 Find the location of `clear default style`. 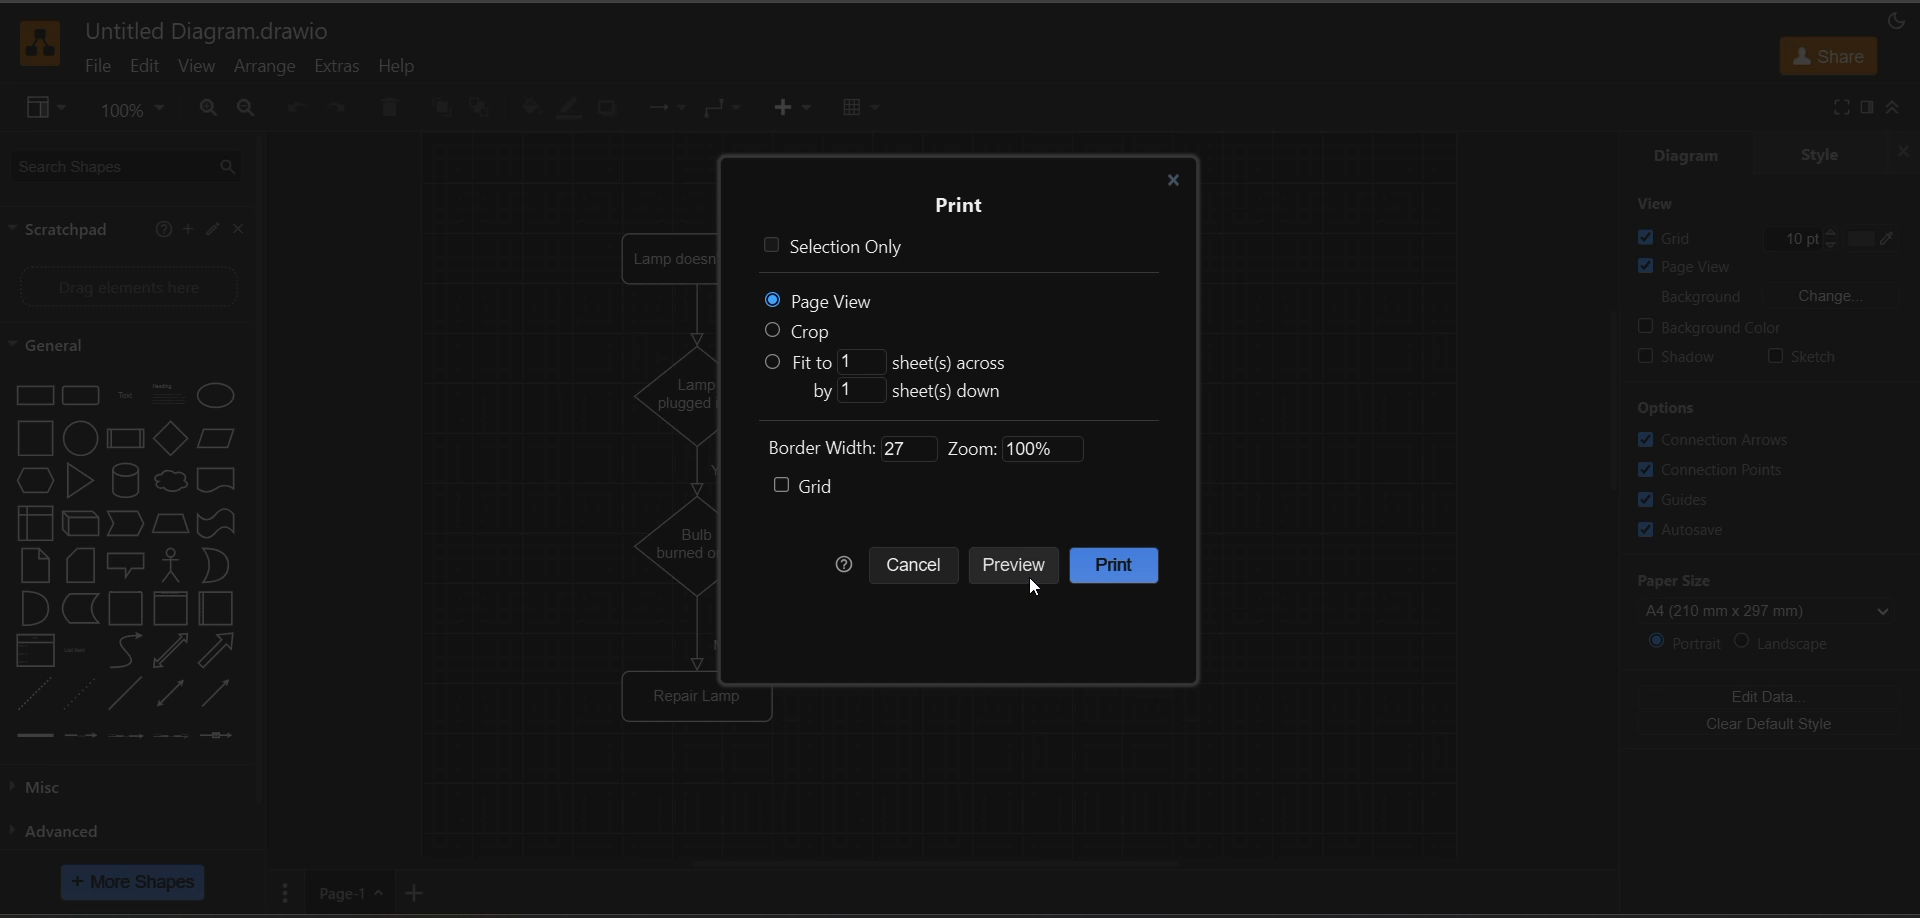

clear default style is located at coordinates (1771, 724).